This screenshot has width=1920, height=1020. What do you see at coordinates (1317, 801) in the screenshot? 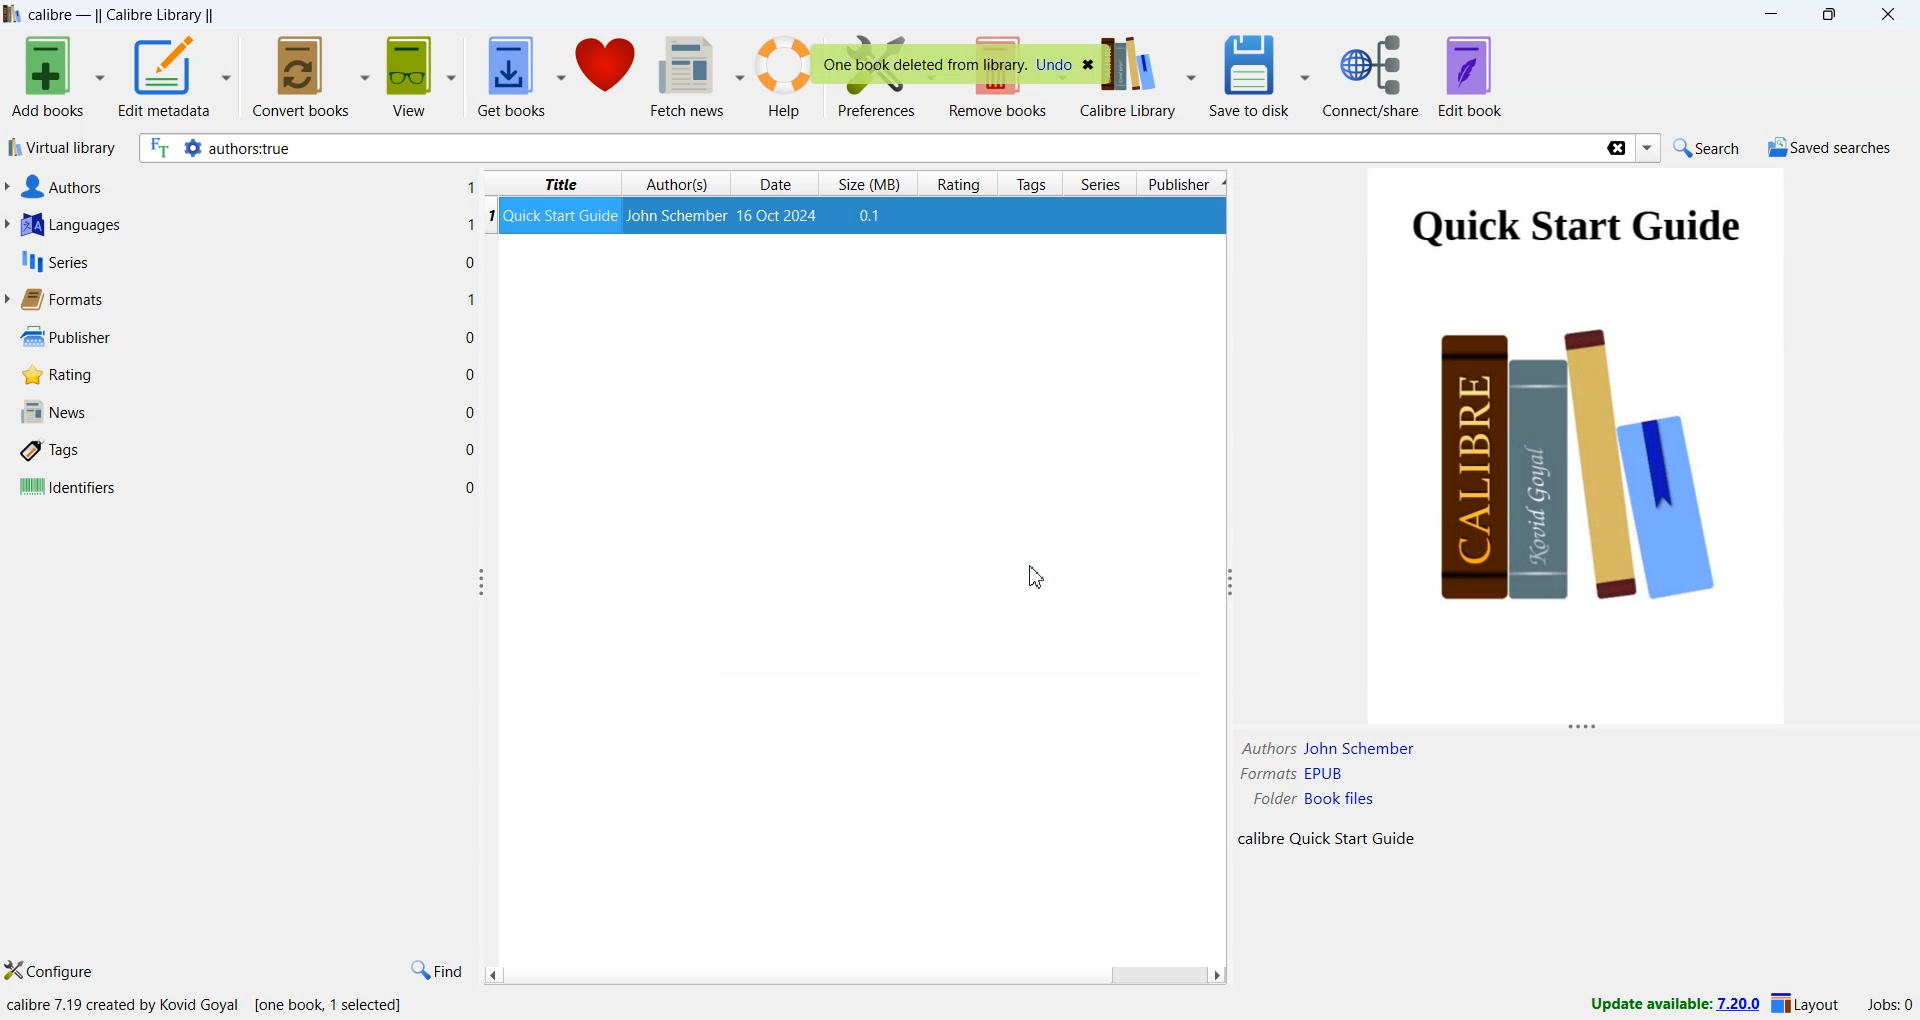
I see `file location` at bounding box center [1317, 801].